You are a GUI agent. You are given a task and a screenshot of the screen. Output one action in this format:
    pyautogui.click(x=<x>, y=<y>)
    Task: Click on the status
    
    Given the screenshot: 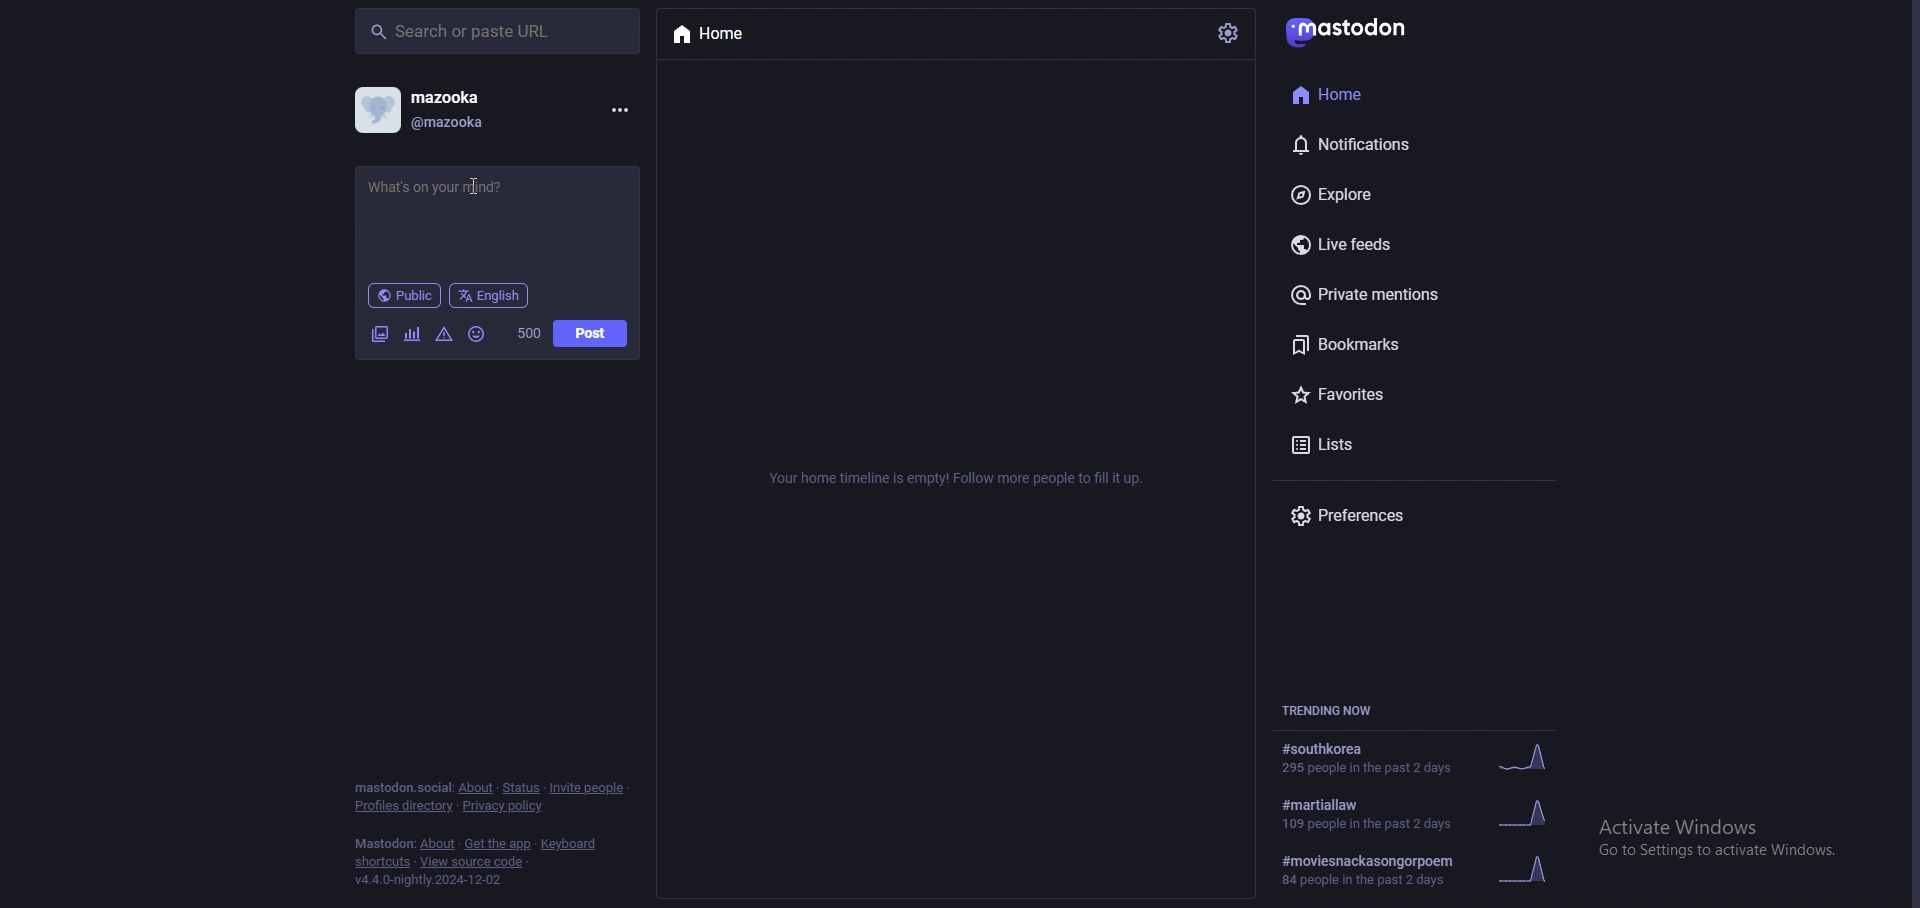 What is the action you would take?
    pyautogui.click(x=520, y=788)
    